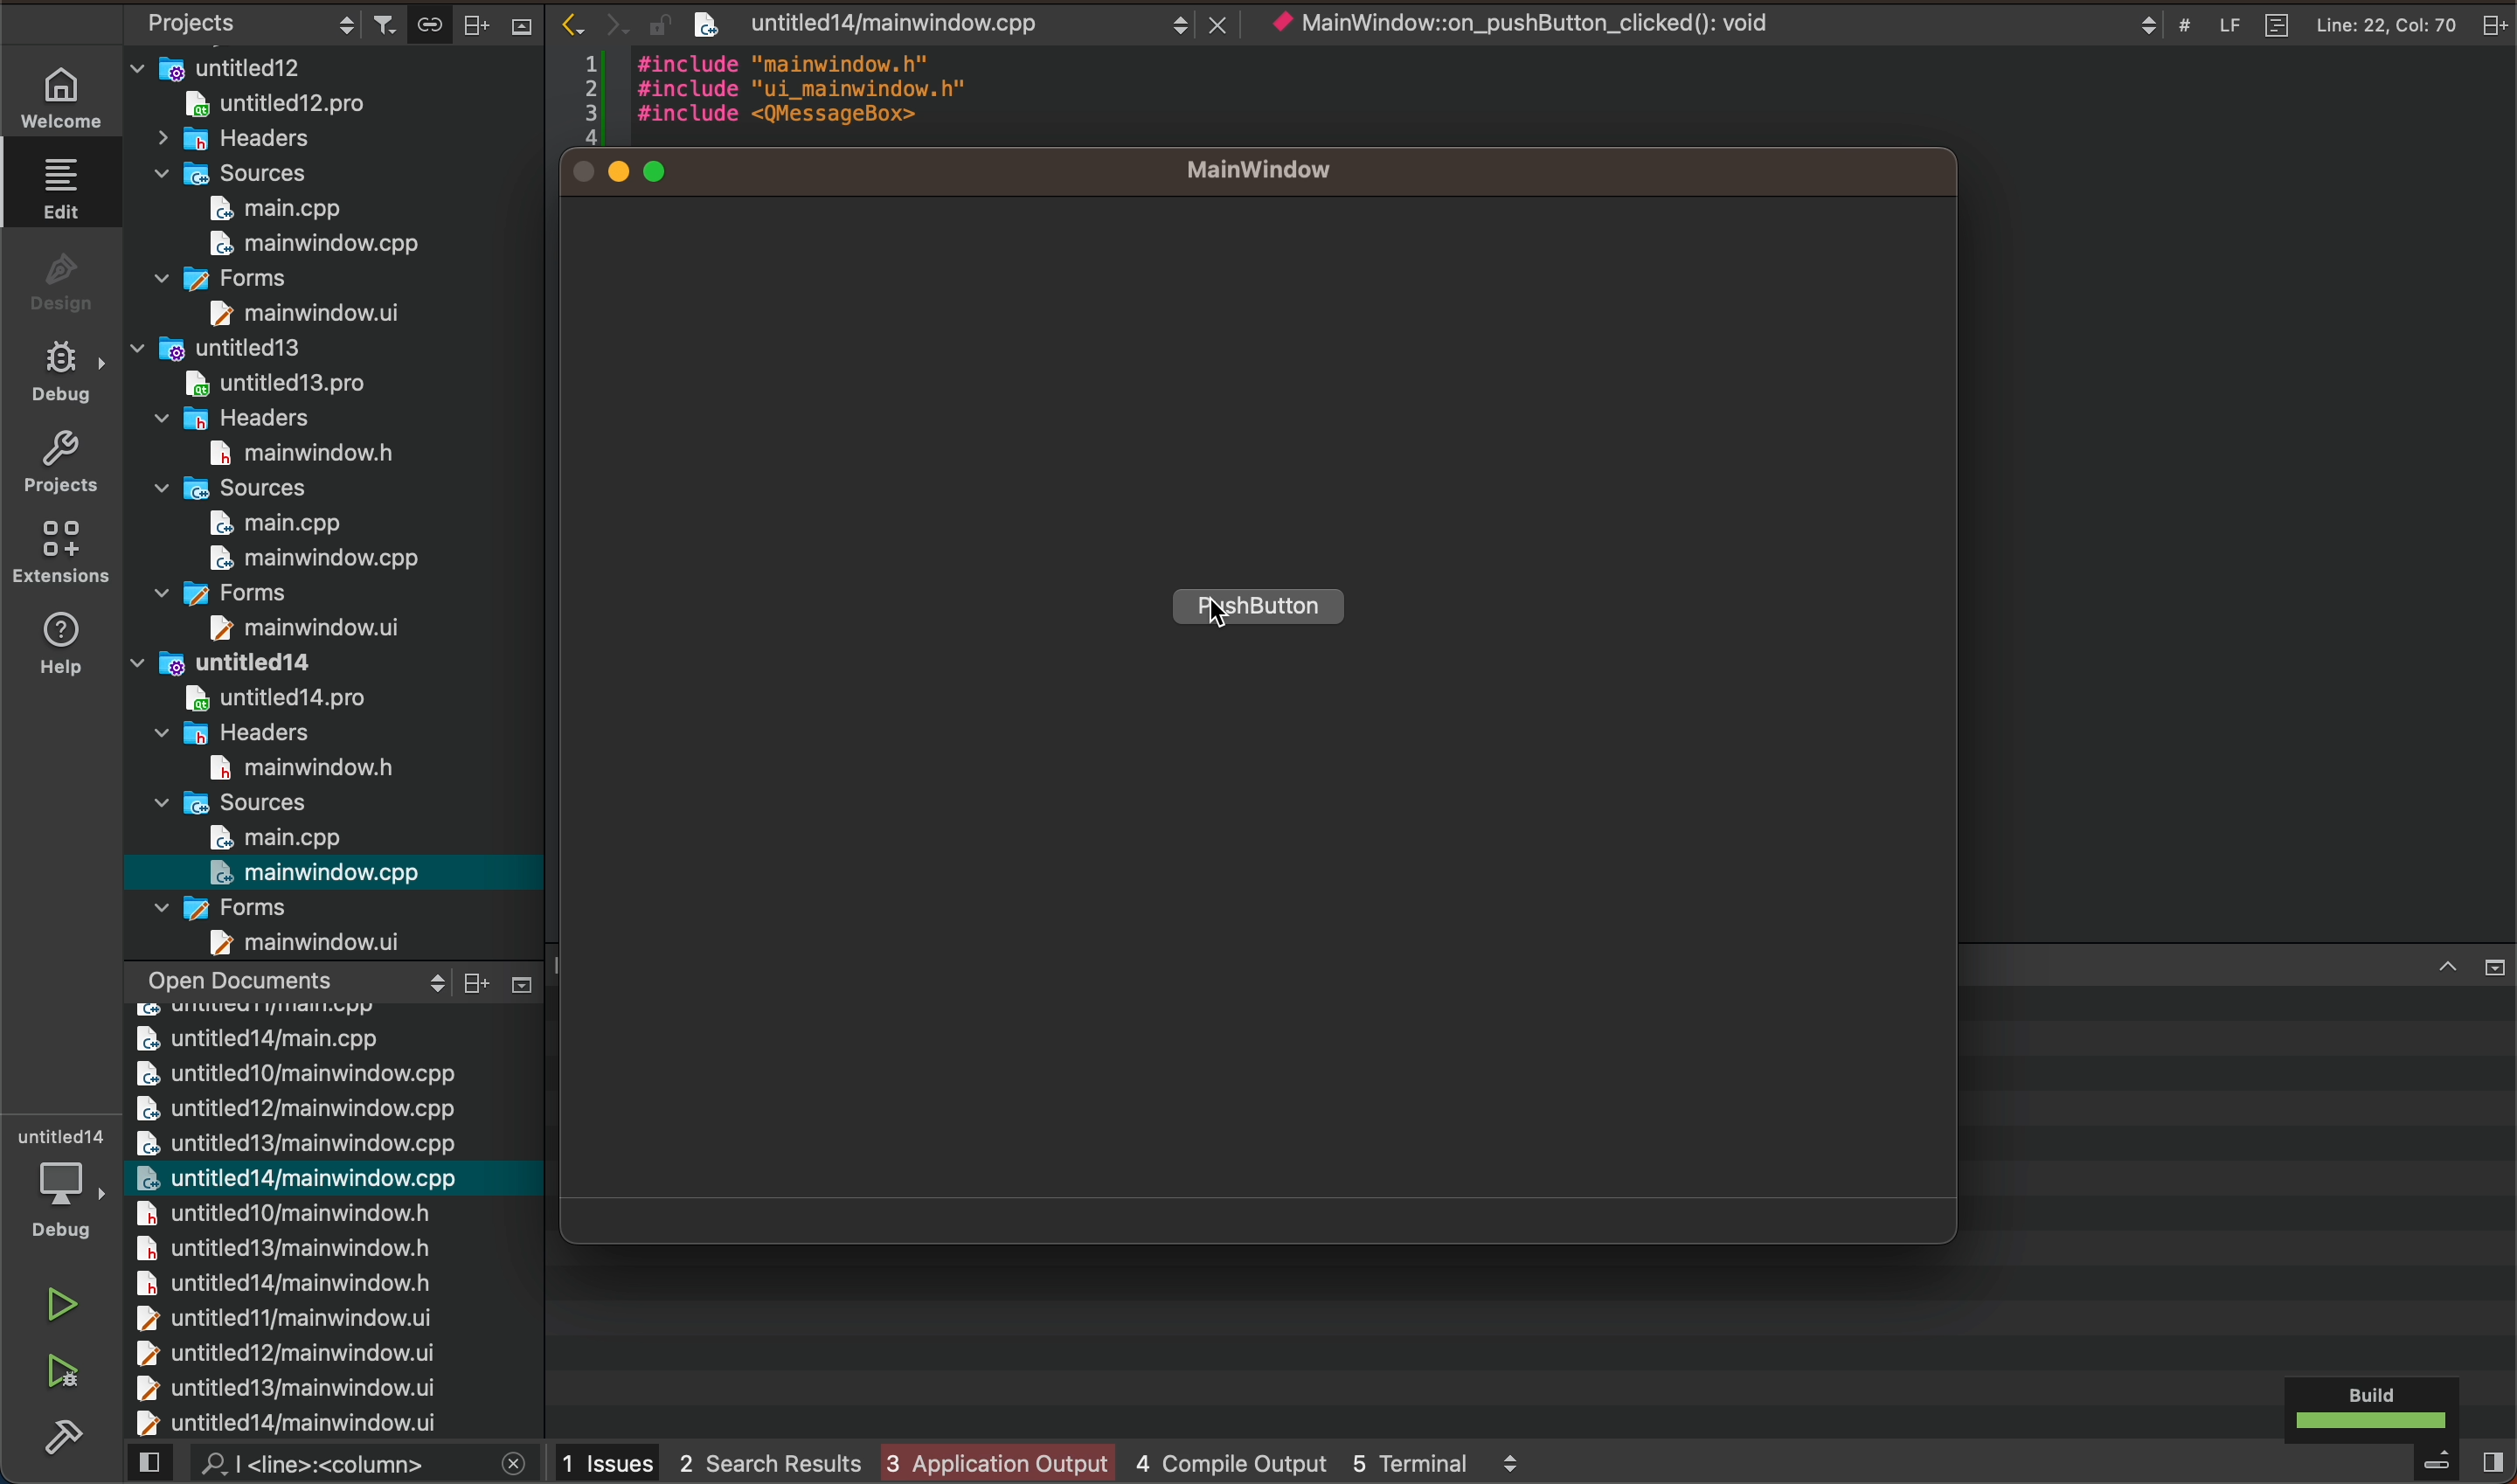 The image size is (2517, 1484). Describe the element at coordinates (63, 102) in the screenshot. I see `WELCOME` at that location.